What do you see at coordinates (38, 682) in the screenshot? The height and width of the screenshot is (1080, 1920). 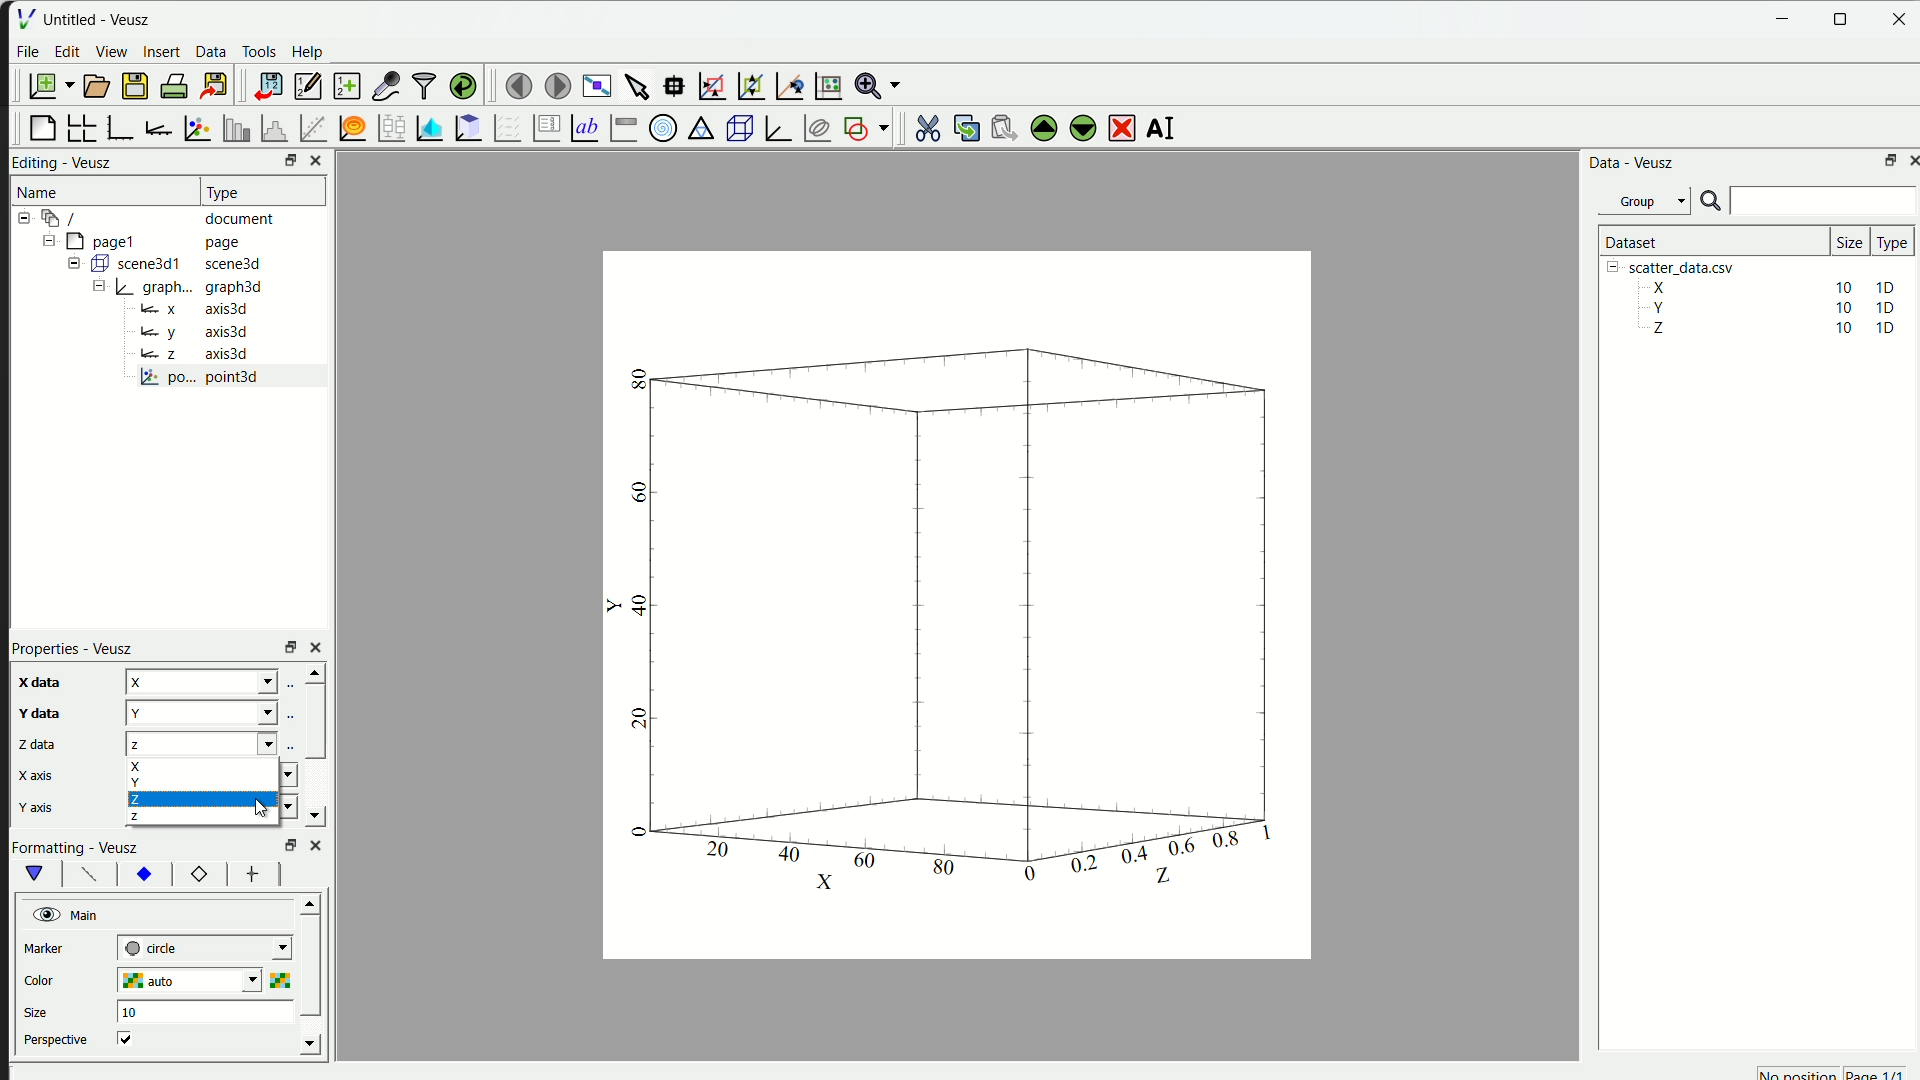 I see `x data` at bounding box center [38, 682].